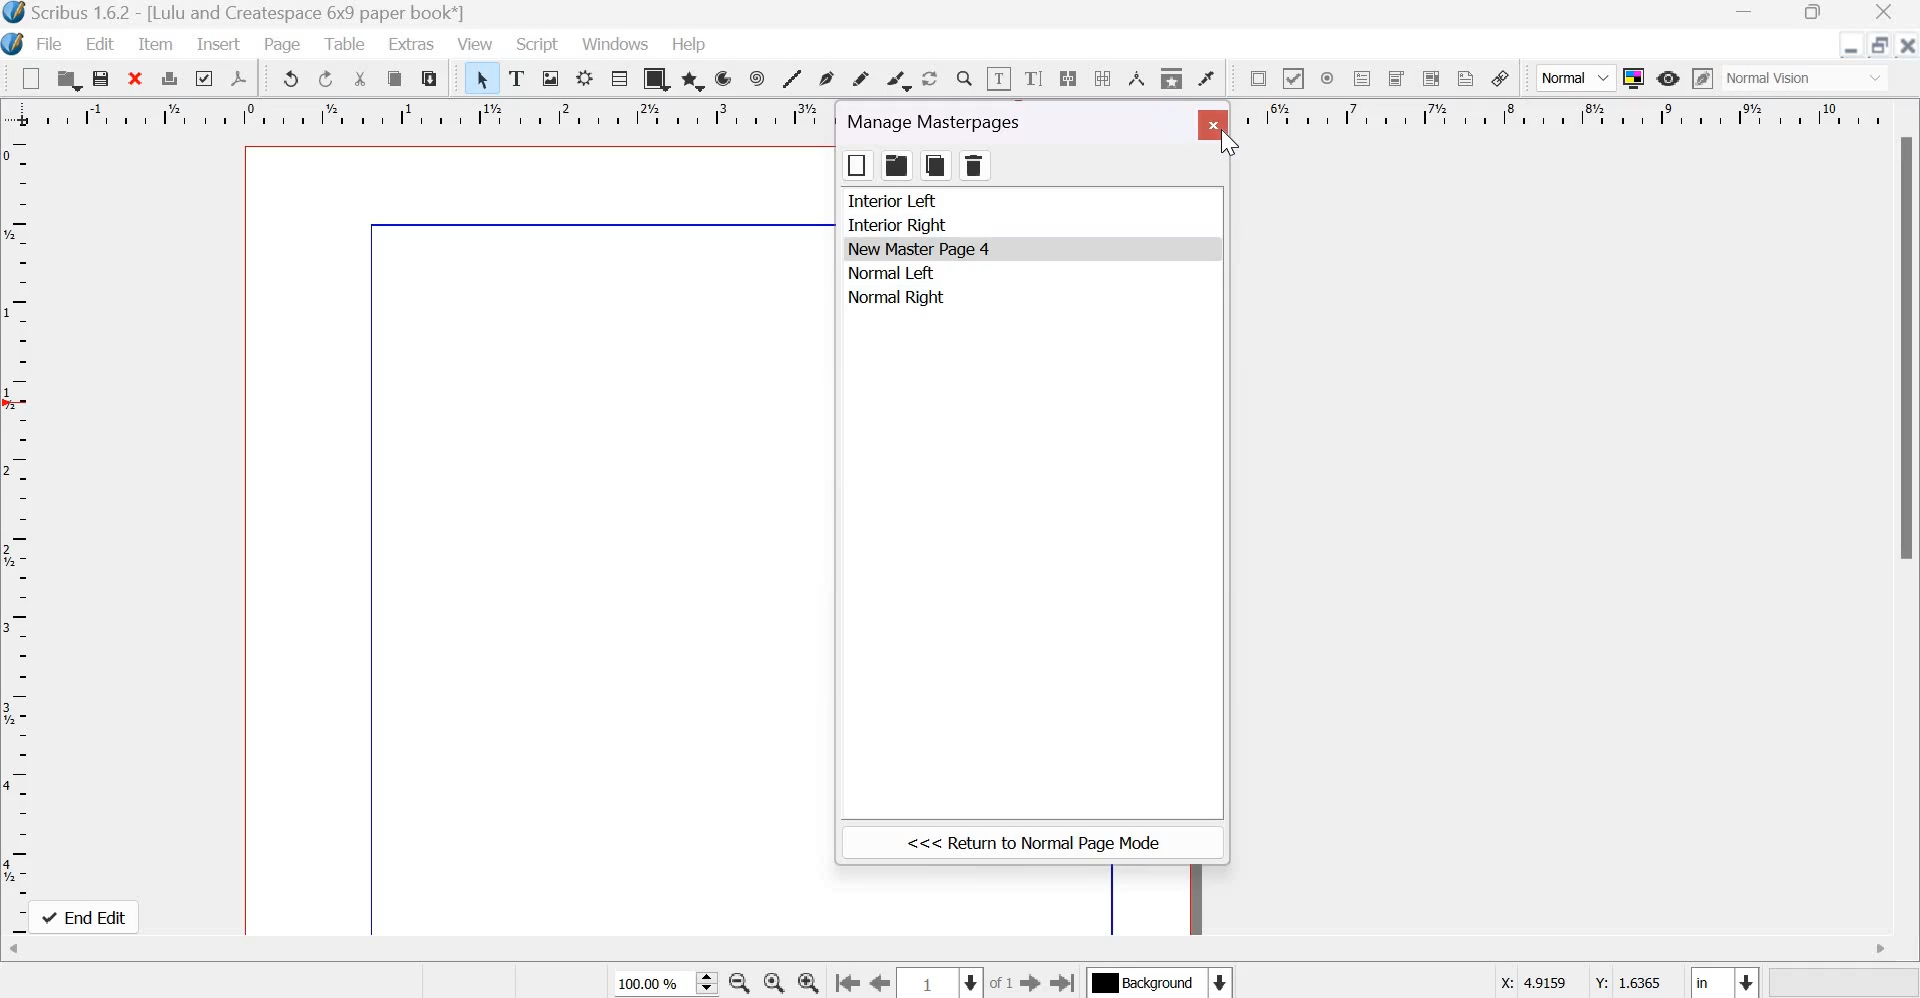 The height and width of the screenshot is (998, 1920). What do you see at coordinates (925, 249) in the screenshot?
I see `New Master Page 4` at bounding box center [925, 249].